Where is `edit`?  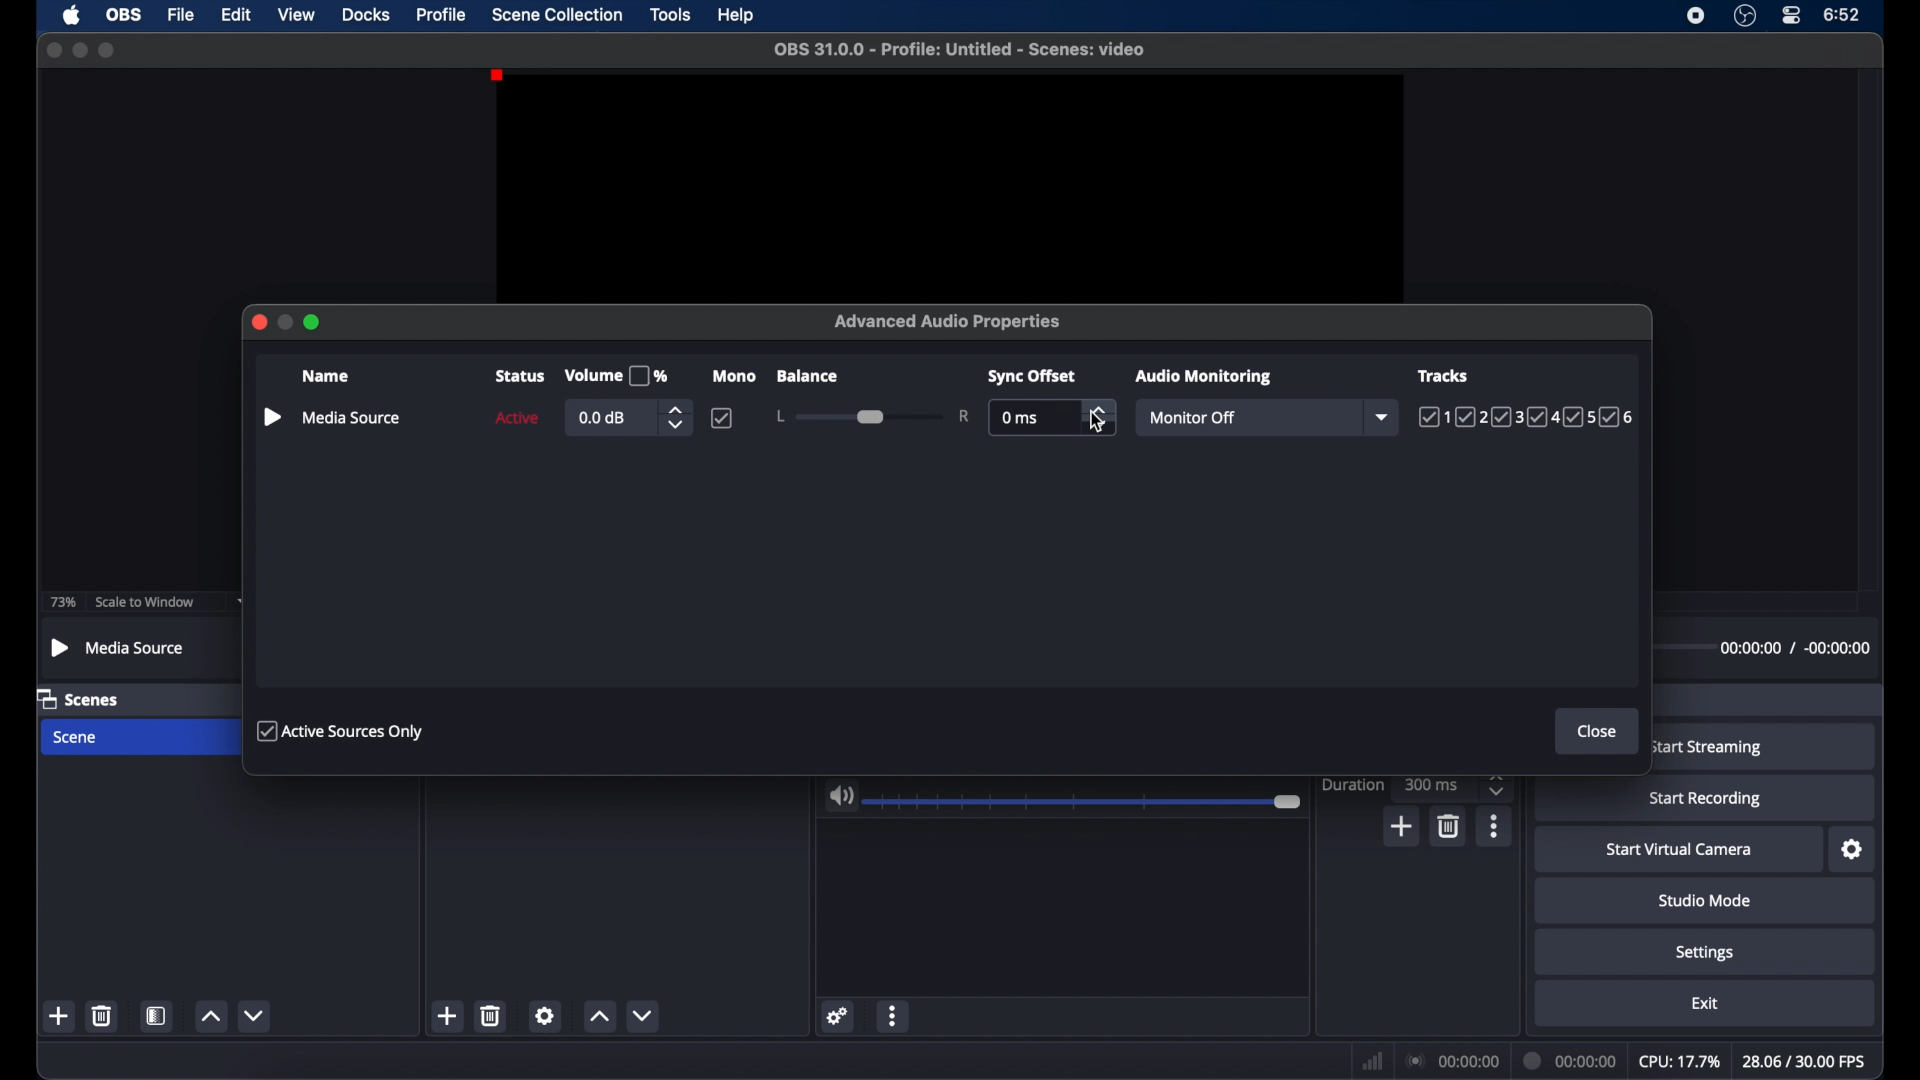
edit is located at coordinates (236, 15).